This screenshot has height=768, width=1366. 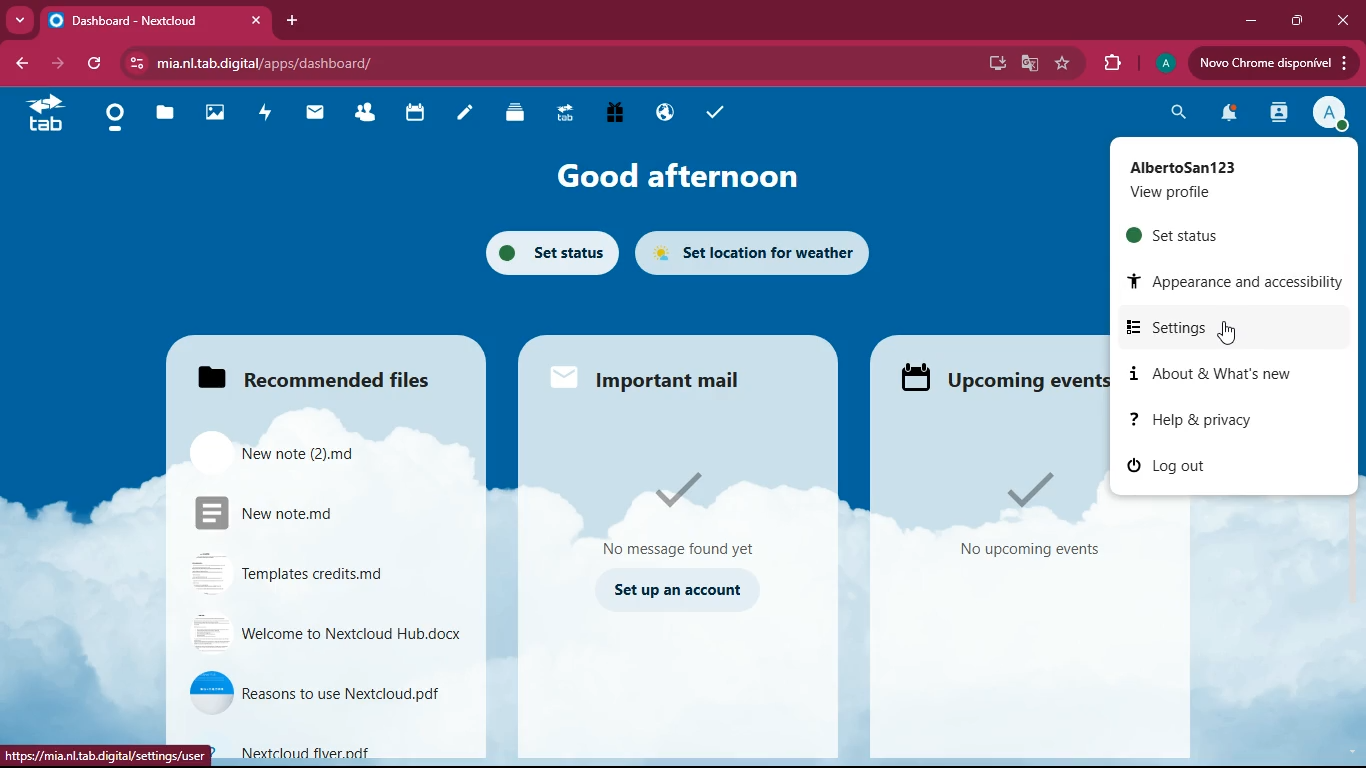 What do you see at coordinates (659, 377) in the screenshot?
I see `important mail` at bounding box center [659, 377].